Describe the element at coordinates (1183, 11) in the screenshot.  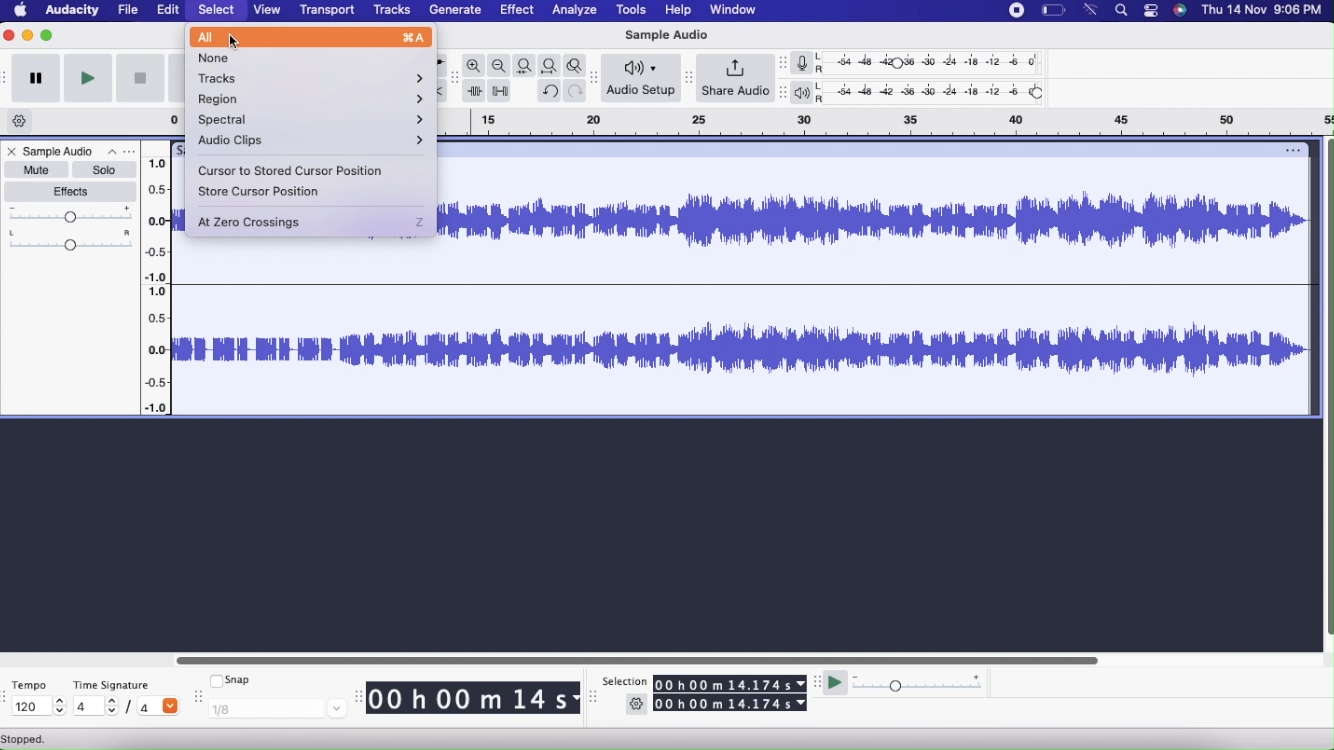
I see `Siri` at that location.